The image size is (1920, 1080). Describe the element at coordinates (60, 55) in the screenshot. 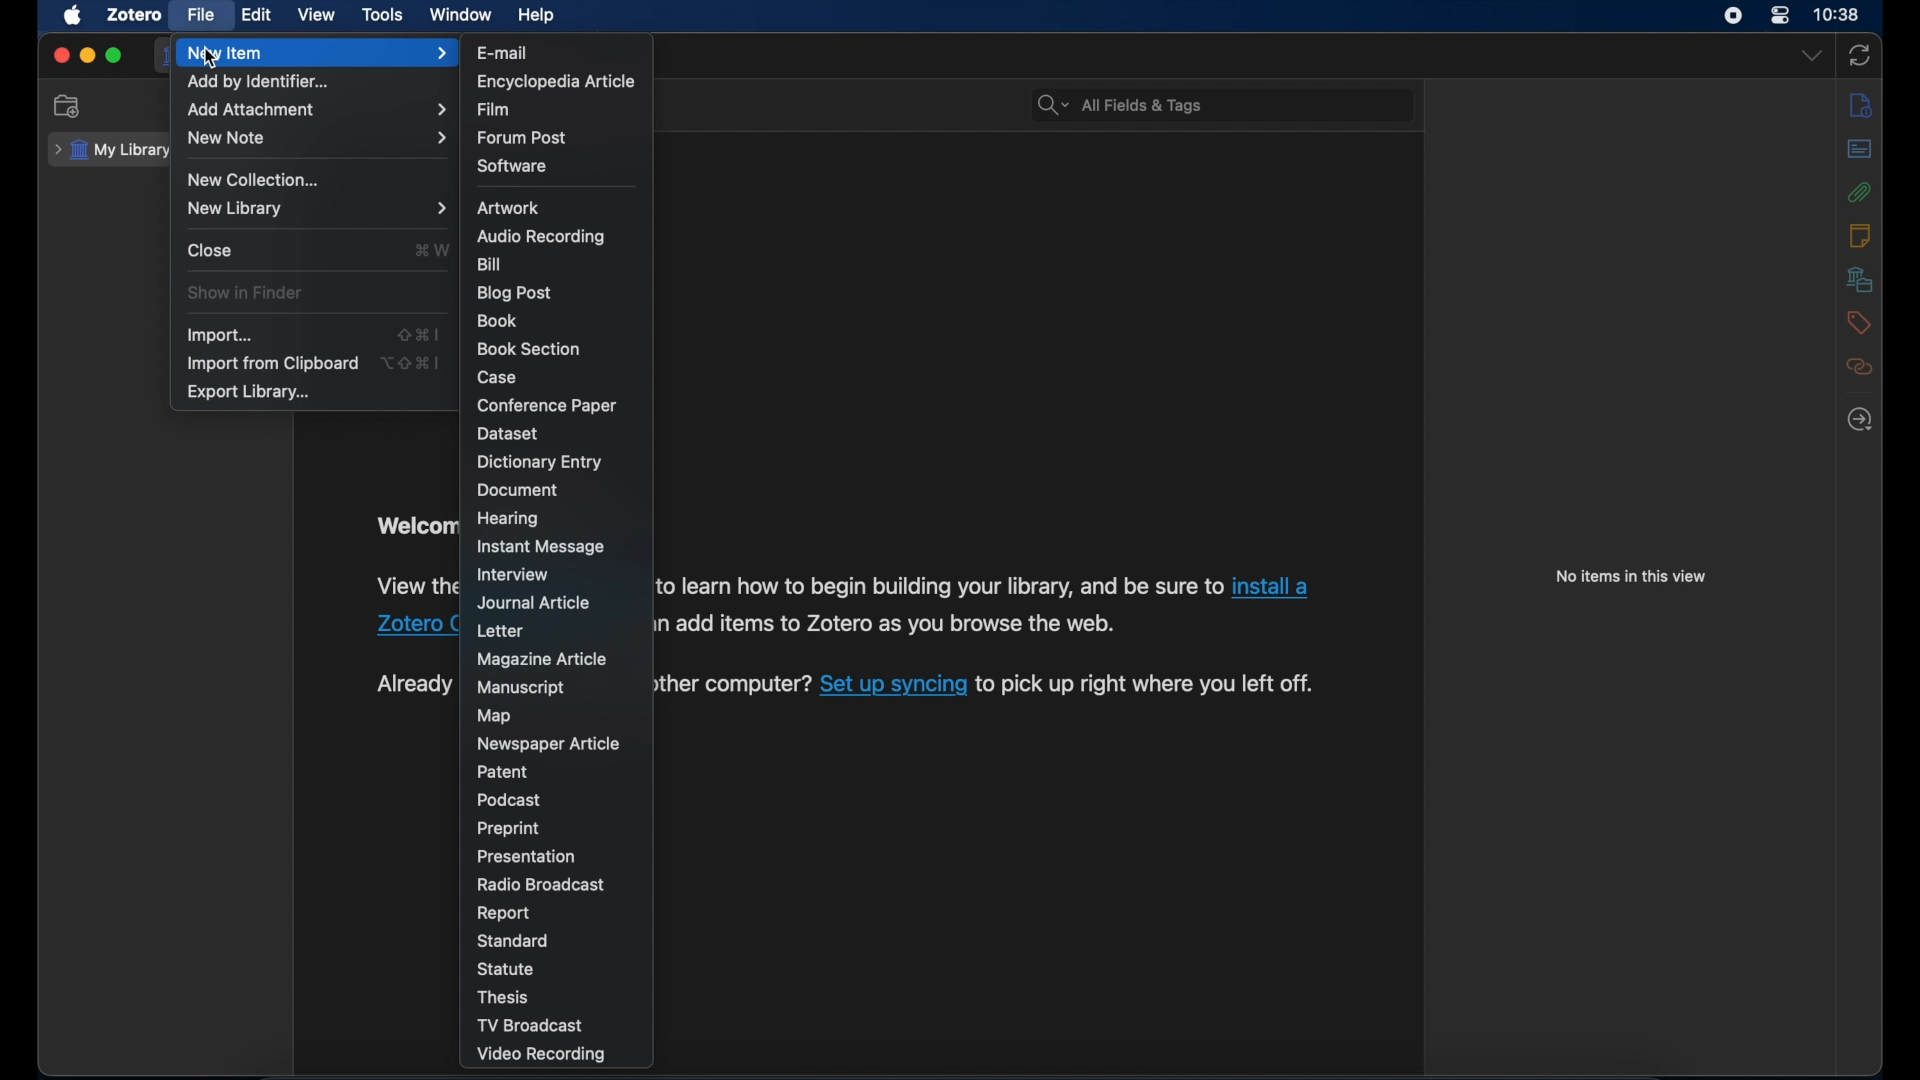

I see `close` at that location.